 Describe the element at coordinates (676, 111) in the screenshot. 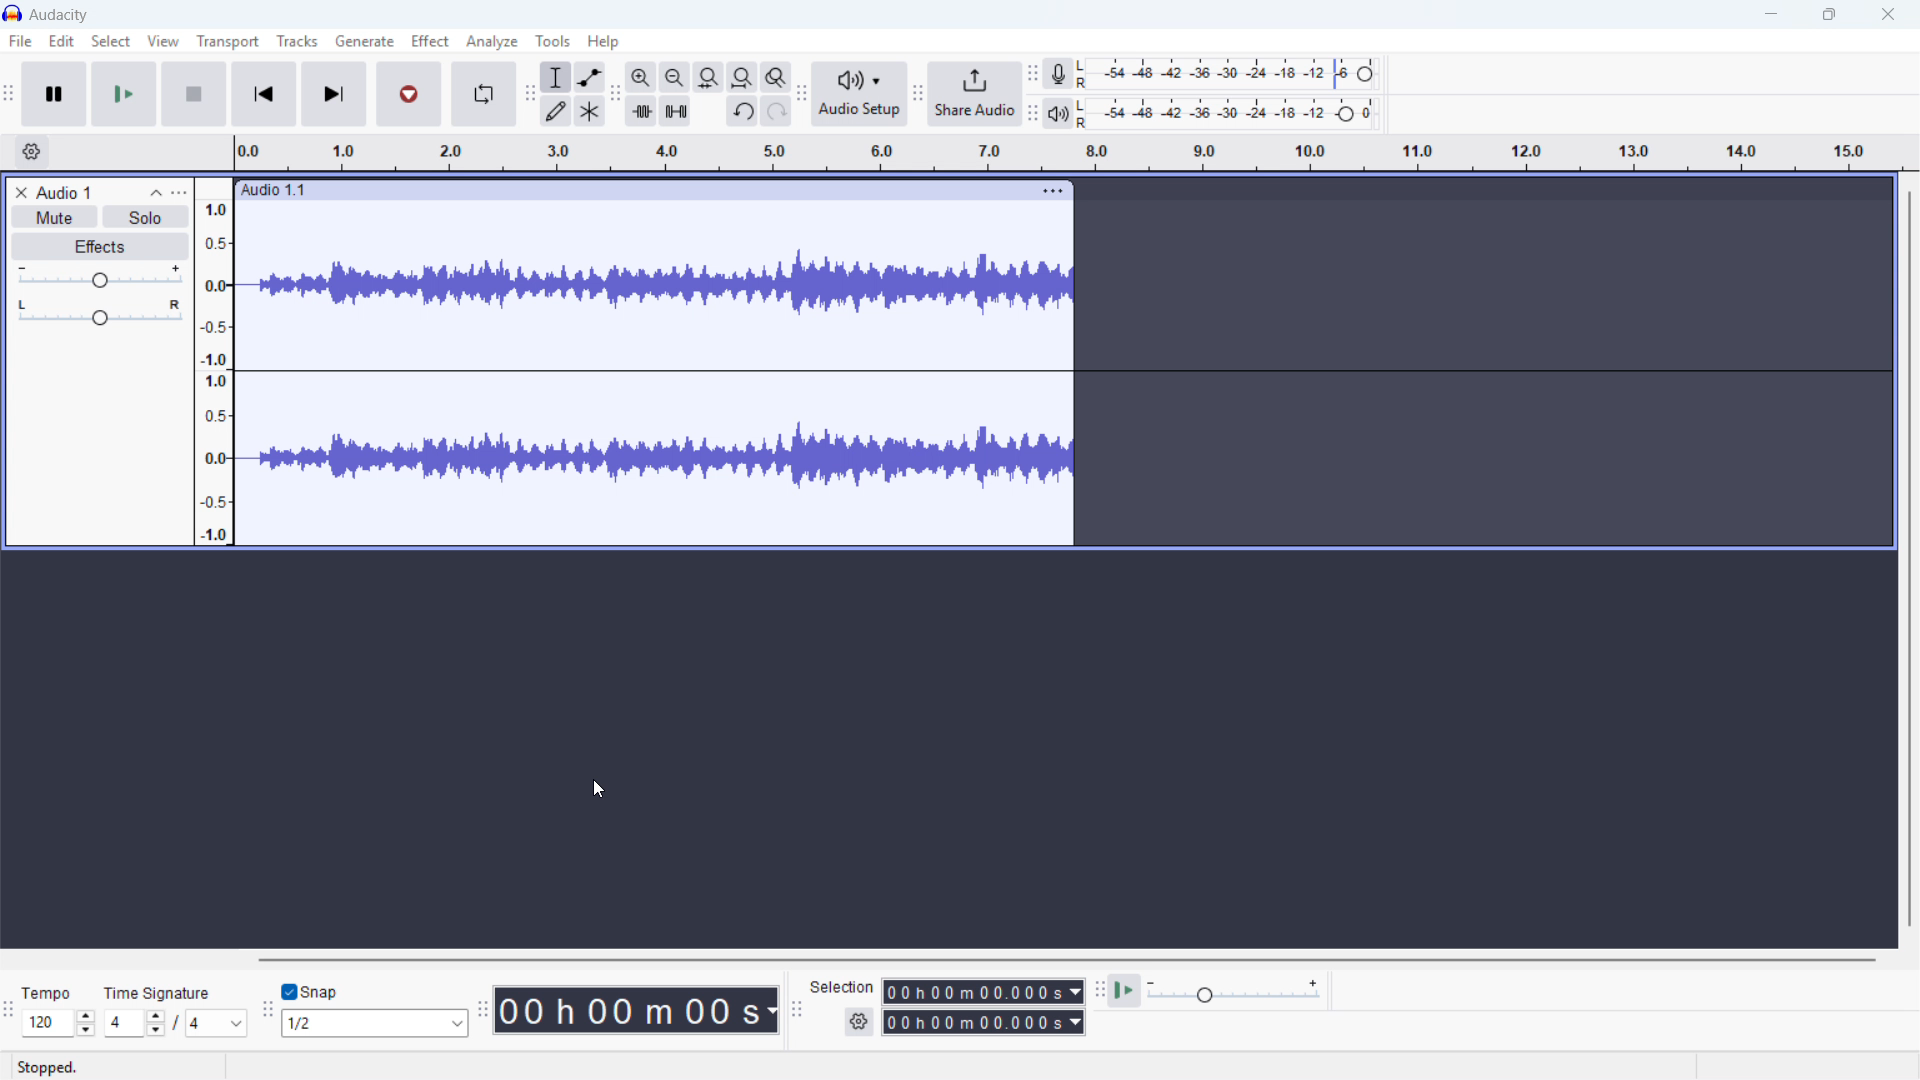

I see `Silence audio selection ` at that location.